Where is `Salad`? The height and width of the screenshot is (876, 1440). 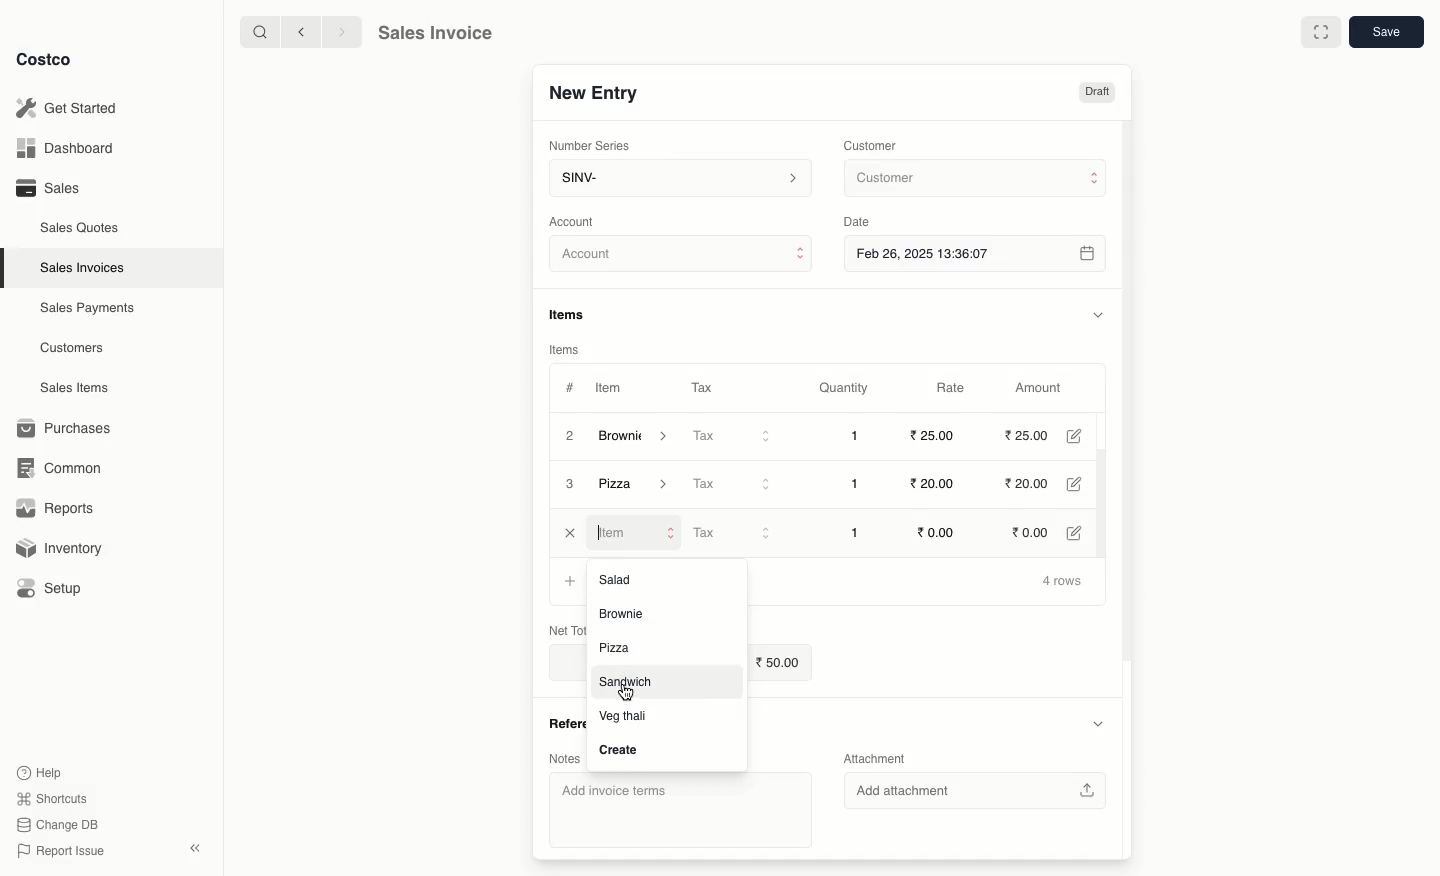 Salad is located at coordinates (625, 578).